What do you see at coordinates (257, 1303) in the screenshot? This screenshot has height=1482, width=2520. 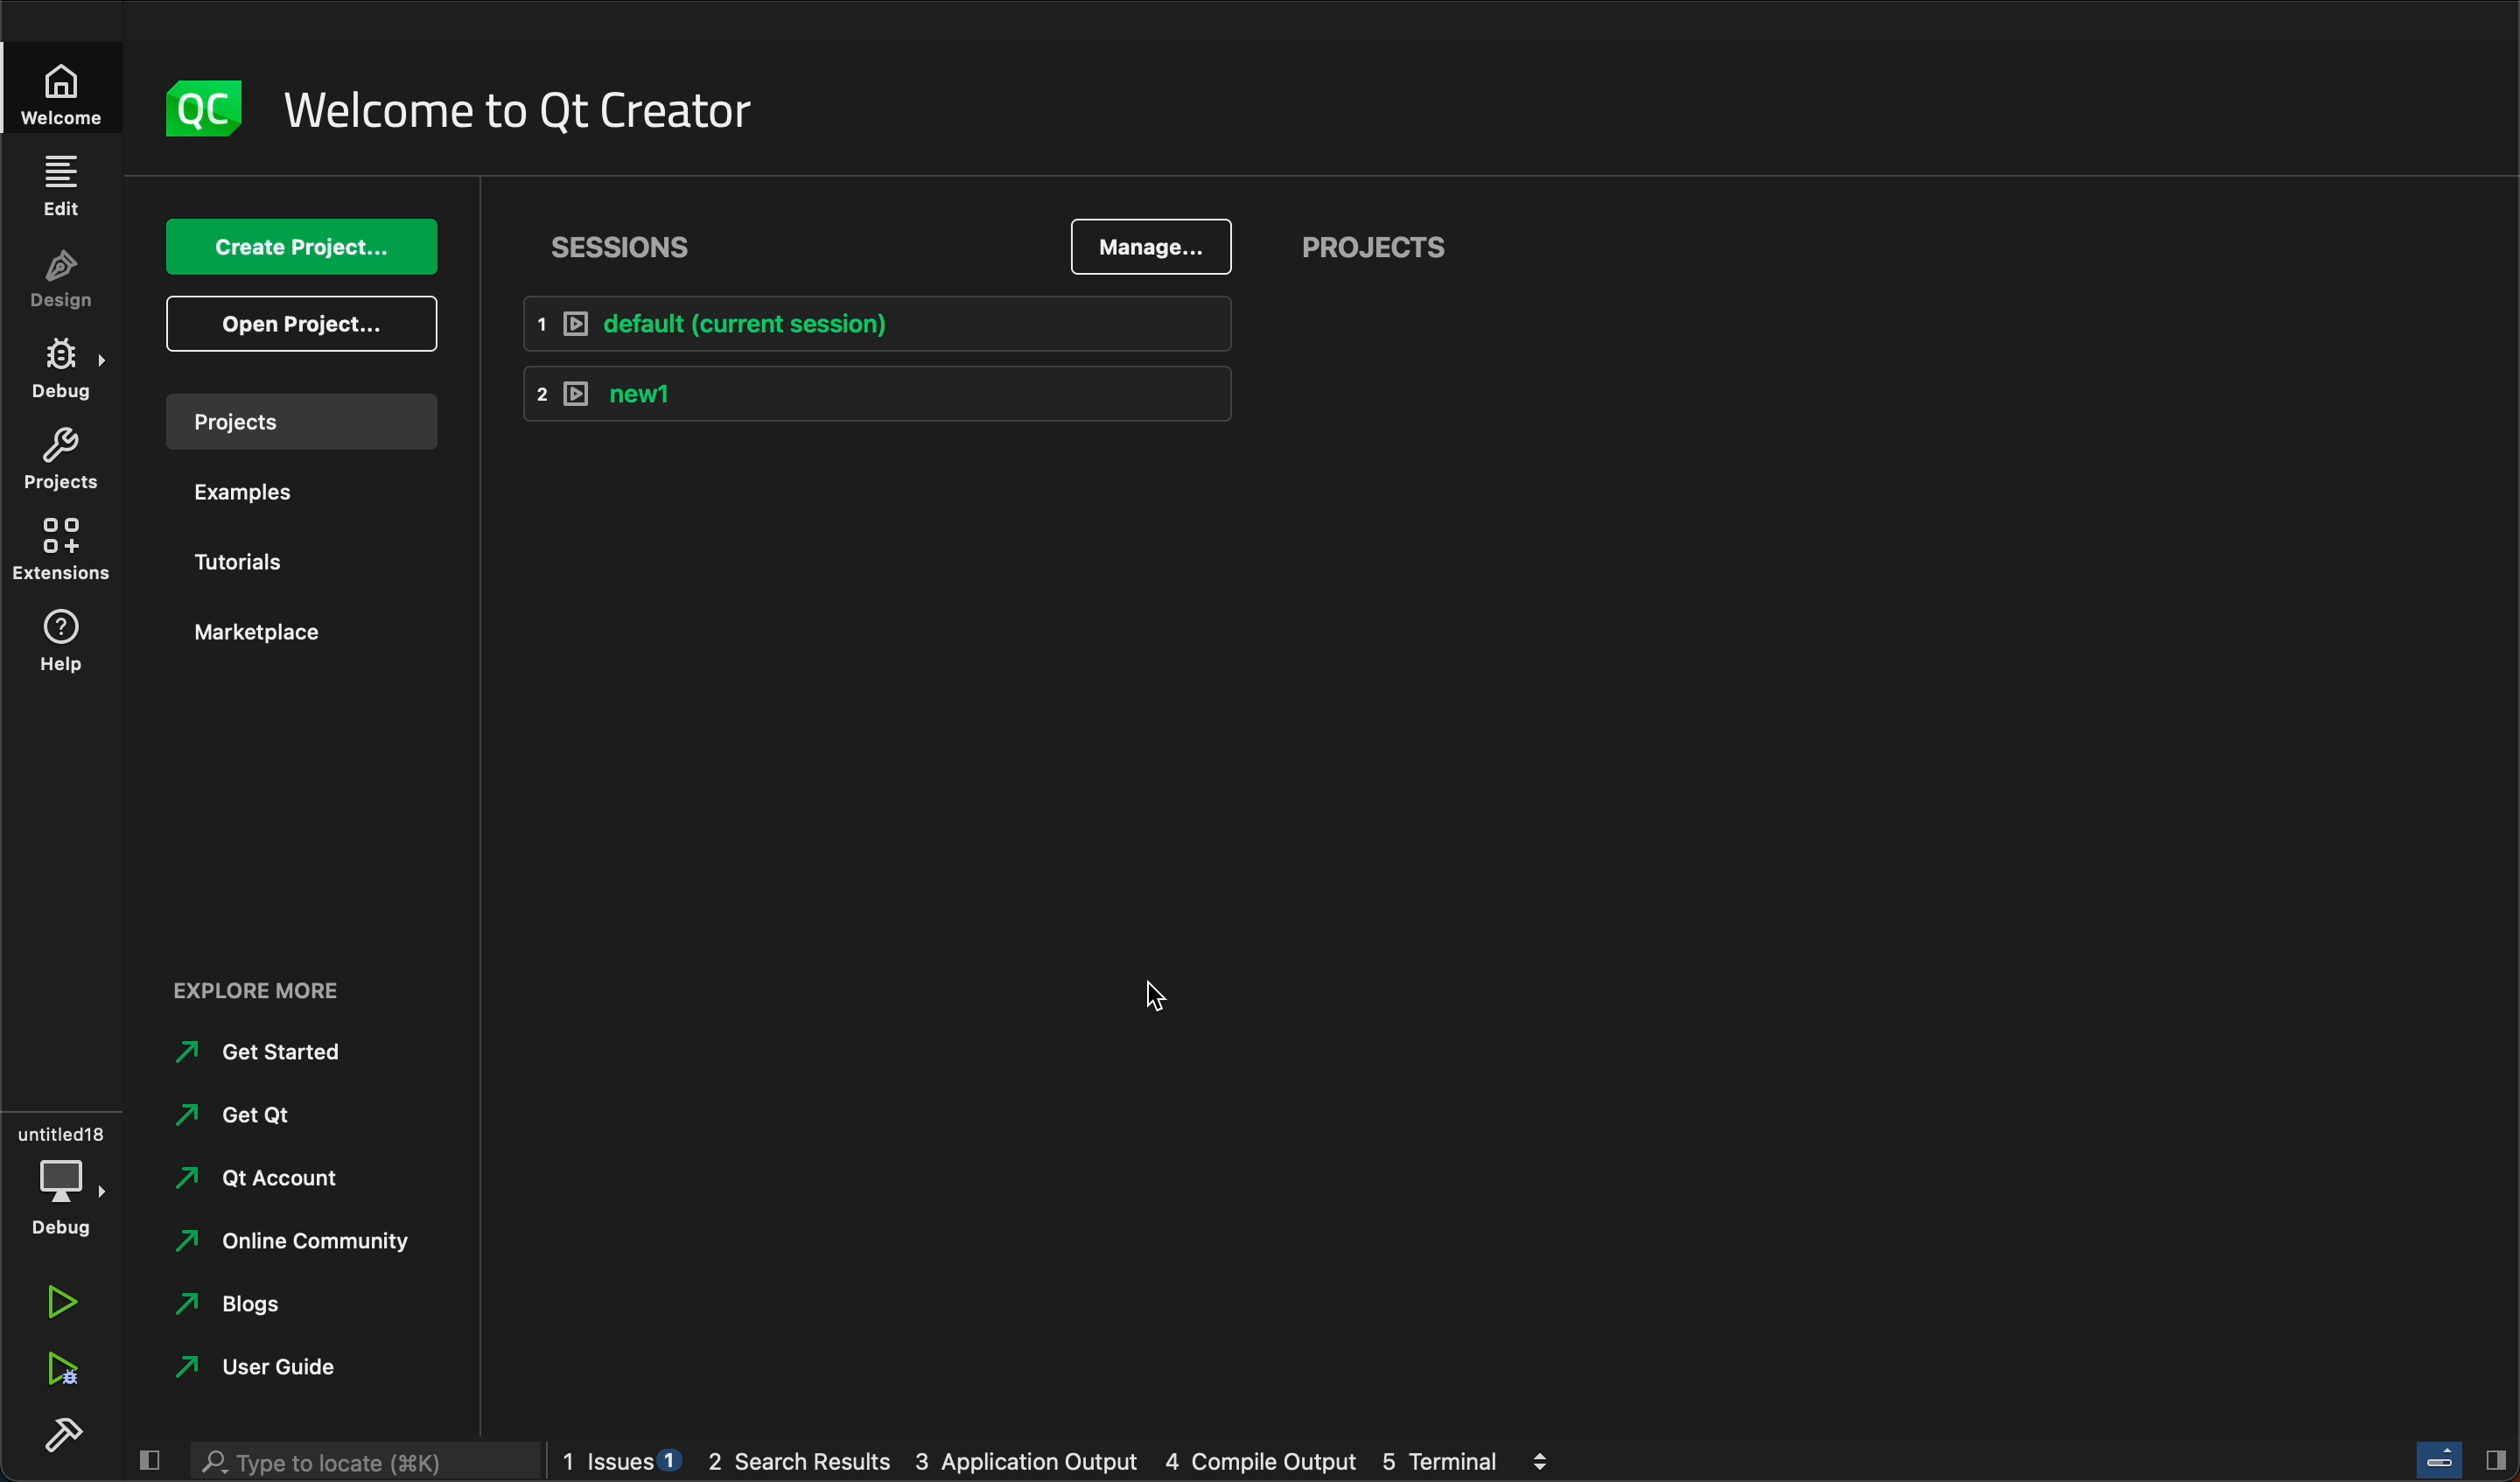 I see `blogs` at bounding box center [257, 1303].